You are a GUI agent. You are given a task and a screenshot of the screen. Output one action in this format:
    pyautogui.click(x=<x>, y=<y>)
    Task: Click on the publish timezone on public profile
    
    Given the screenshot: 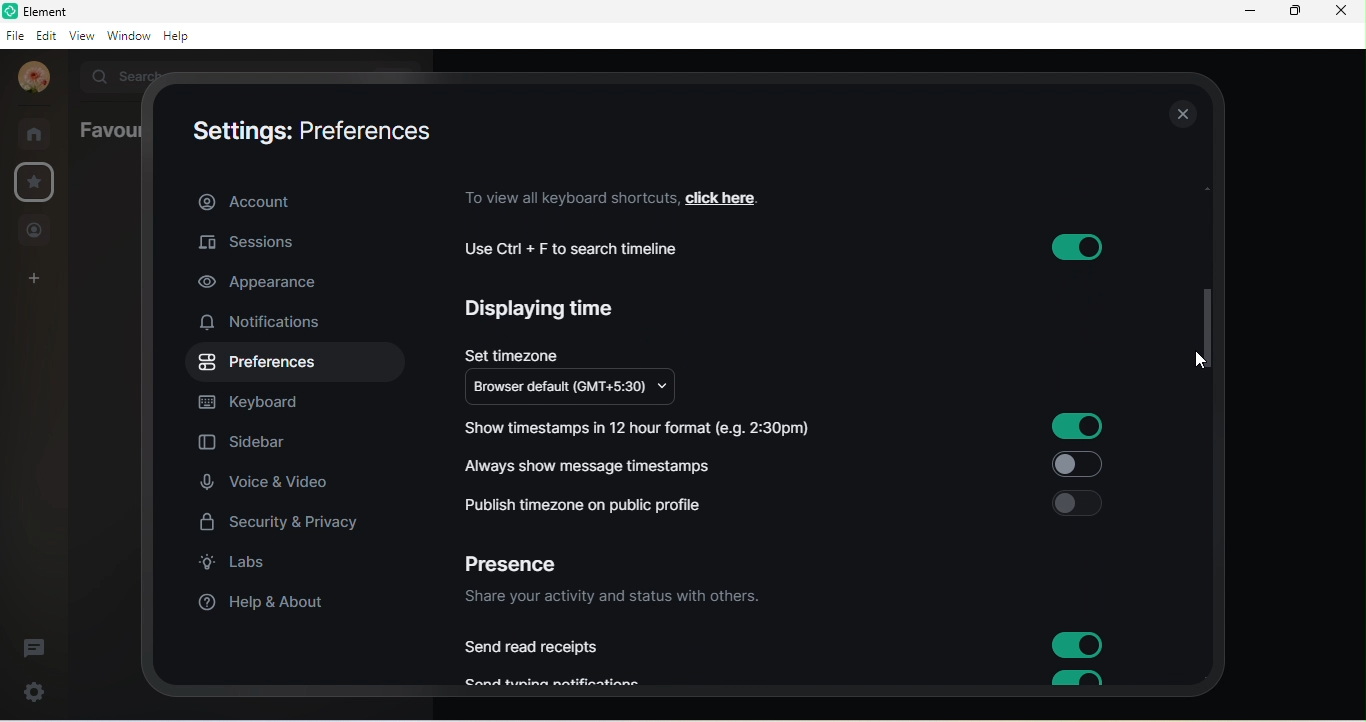 What is the action you would take?
    pyautogui.click(x=592, y=505)
    